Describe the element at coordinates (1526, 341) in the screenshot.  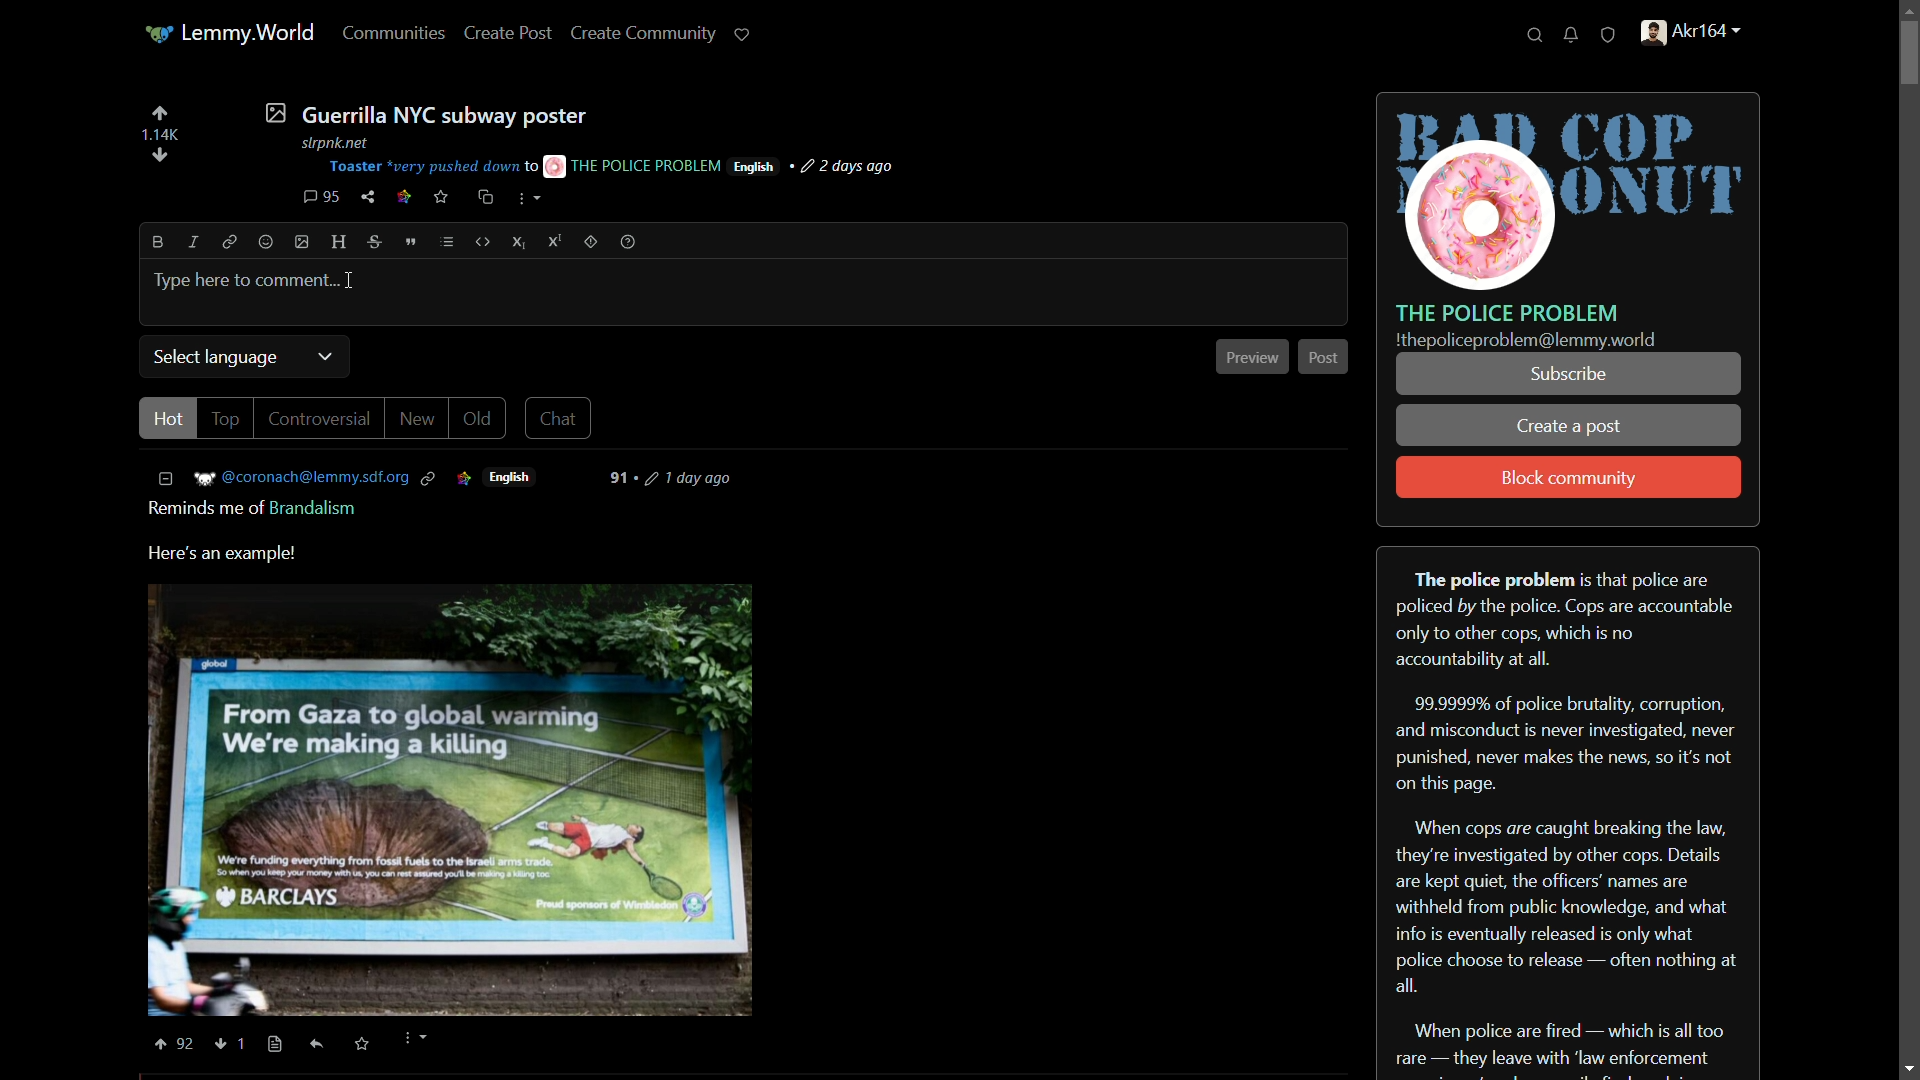
I see `text` at that location.